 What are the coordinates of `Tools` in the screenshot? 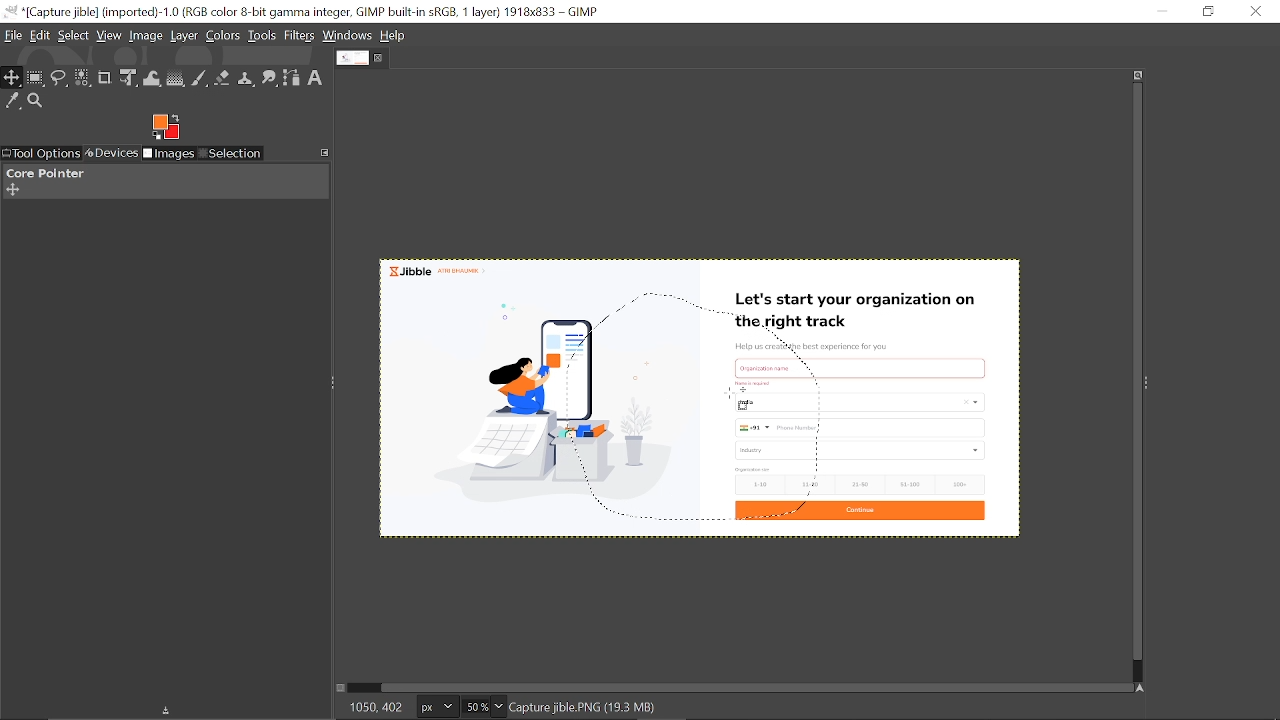 It's located at (262, 35).